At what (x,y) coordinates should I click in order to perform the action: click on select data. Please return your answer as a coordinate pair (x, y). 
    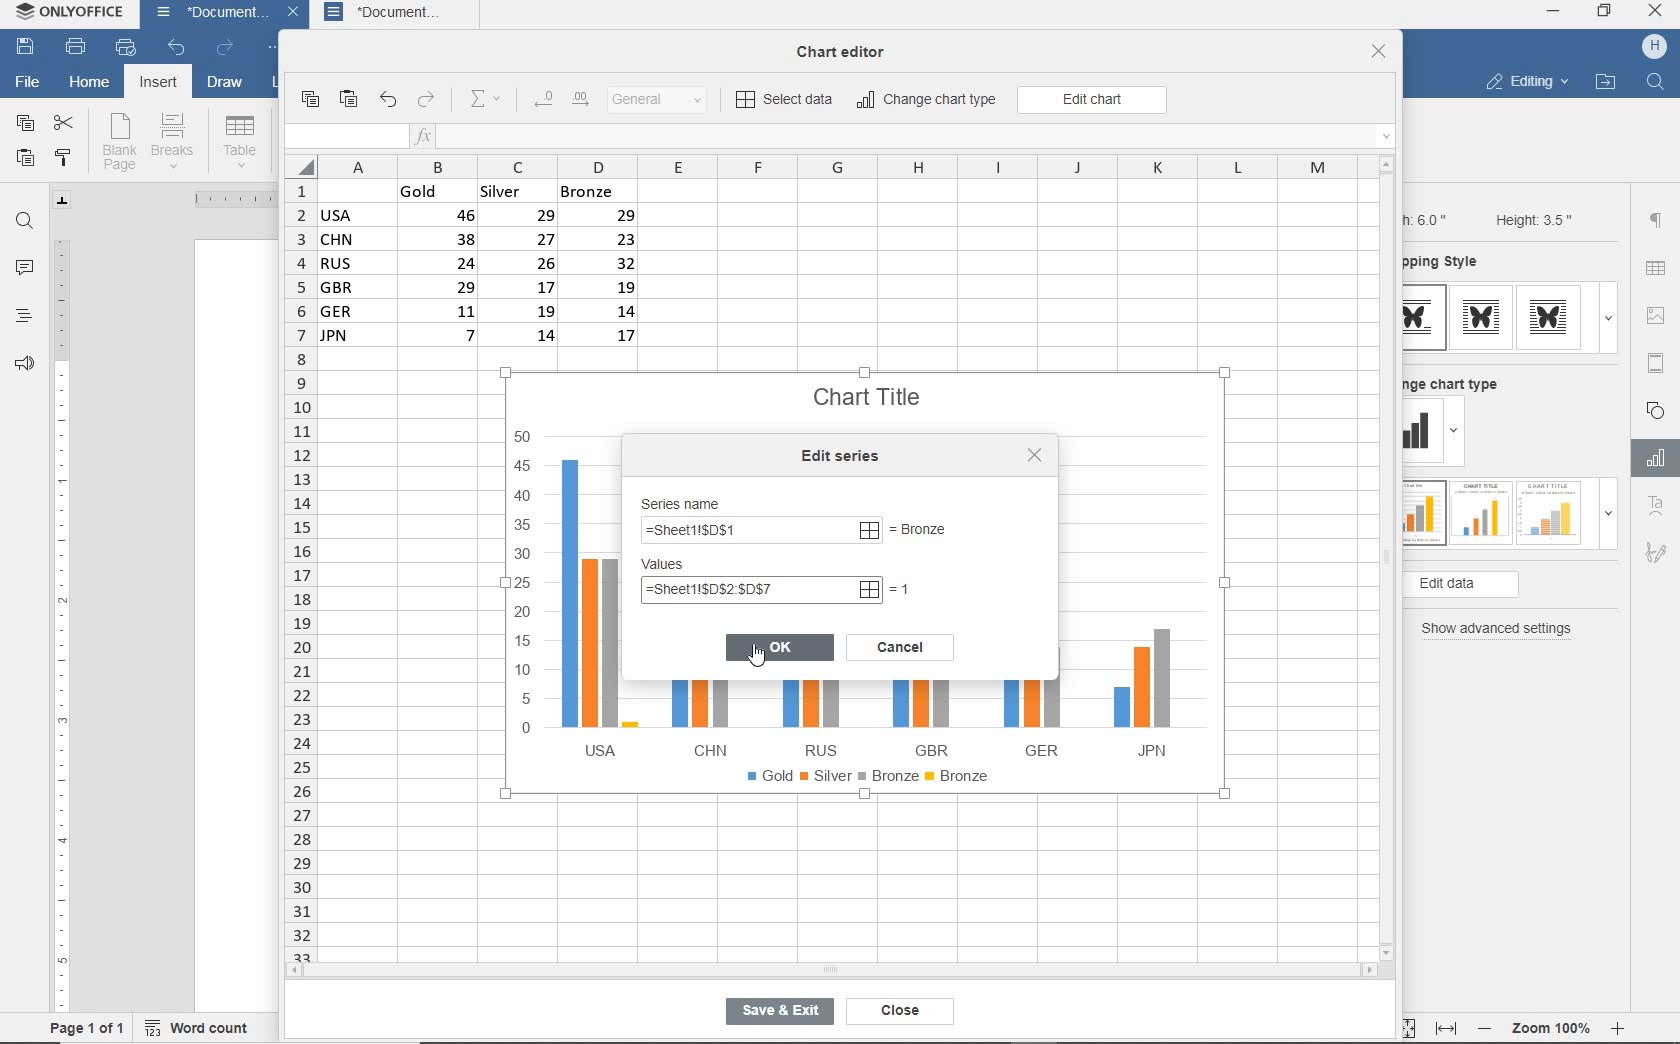
    Looking at the image, I should click on (786, 101).